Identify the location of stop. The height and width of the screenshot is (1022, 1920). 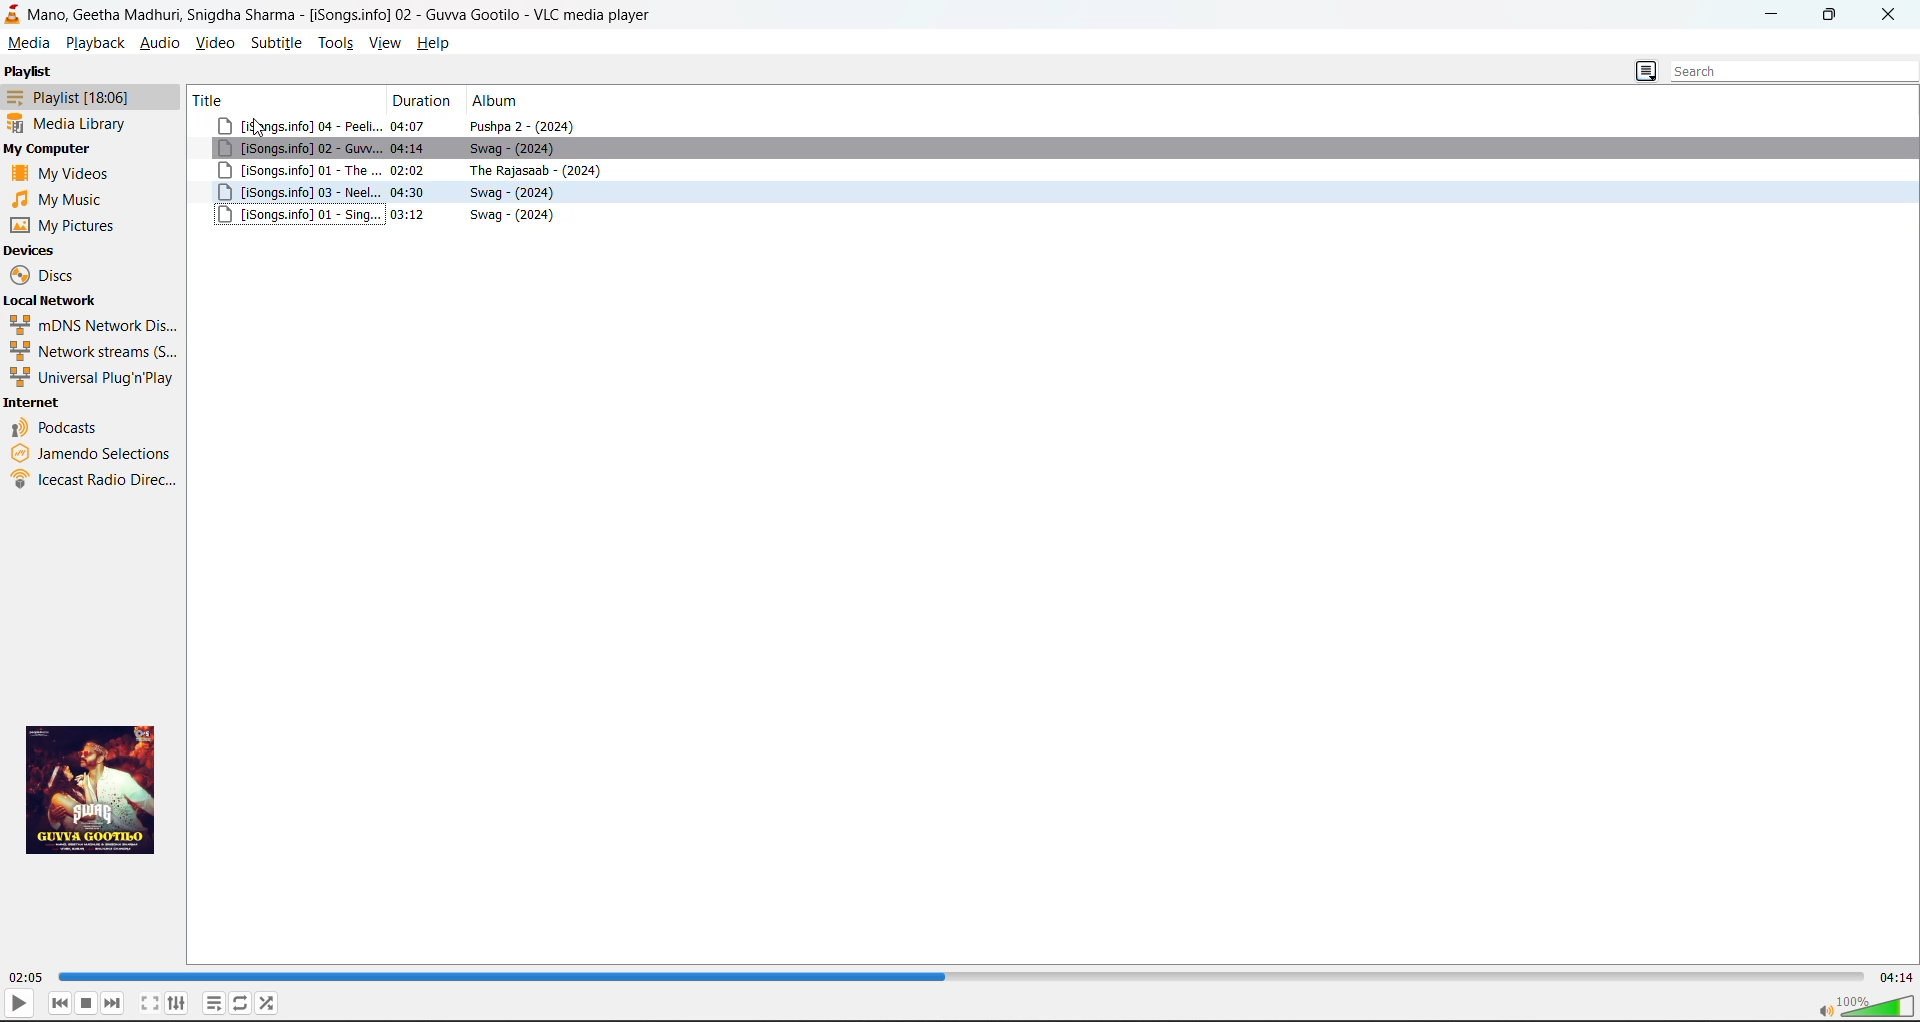
(87, 1003).